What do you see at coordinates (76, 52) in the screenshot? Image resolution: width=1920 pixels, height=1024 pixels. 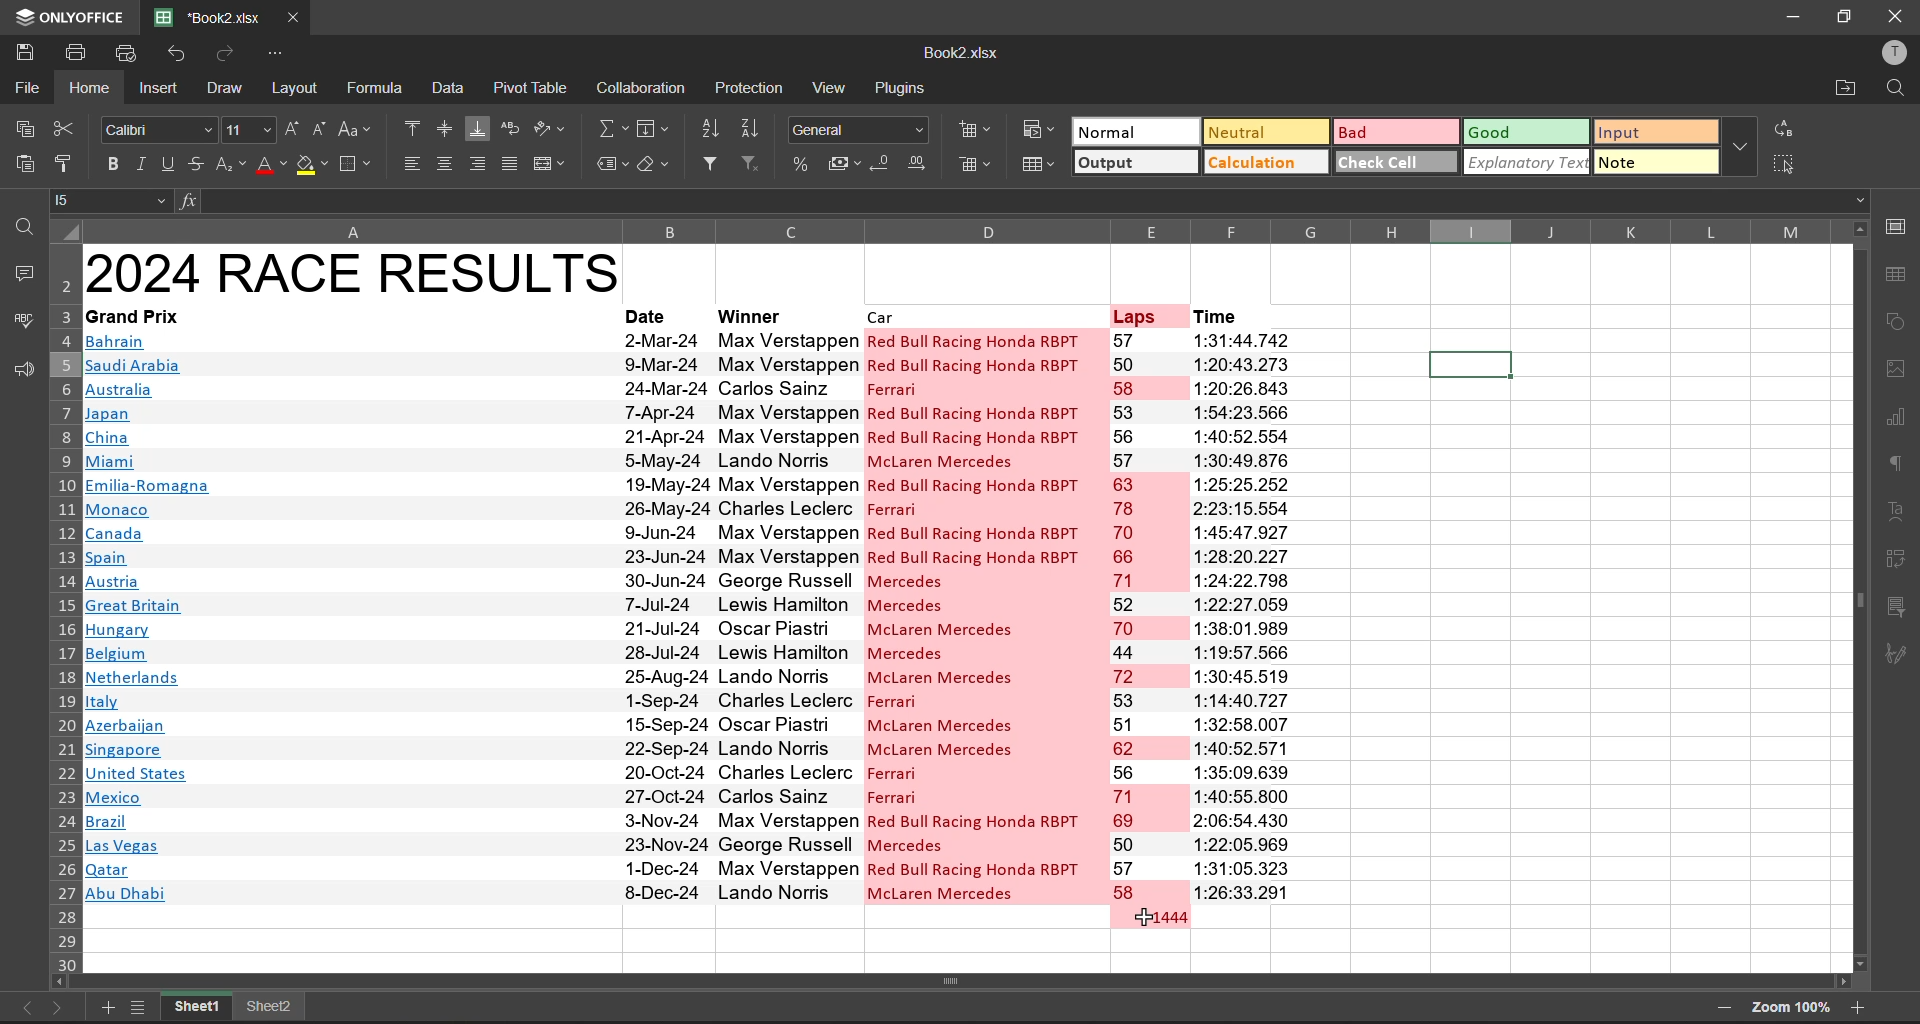 I see `print` at bounding box center [76, 52].